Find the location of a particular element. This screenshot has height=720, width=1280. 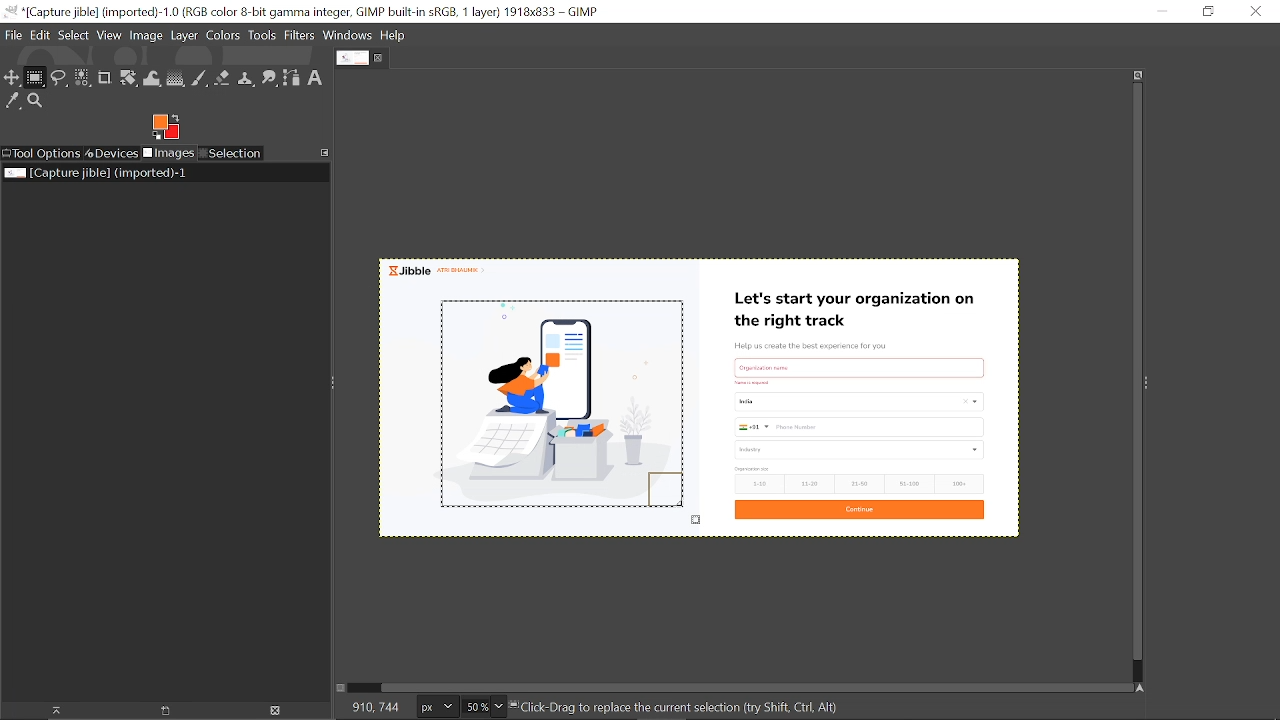

Current image is located at coordinates (94, 173).